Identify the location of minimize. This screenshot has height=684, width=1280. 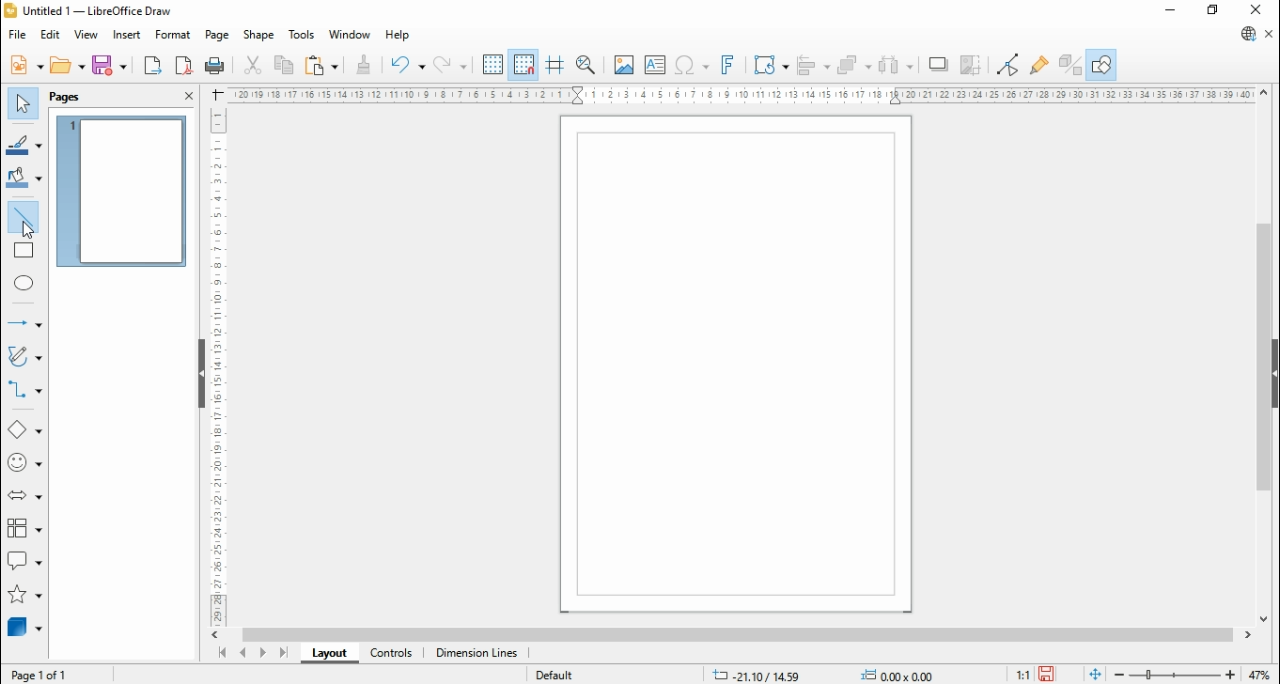
(1171, 12).